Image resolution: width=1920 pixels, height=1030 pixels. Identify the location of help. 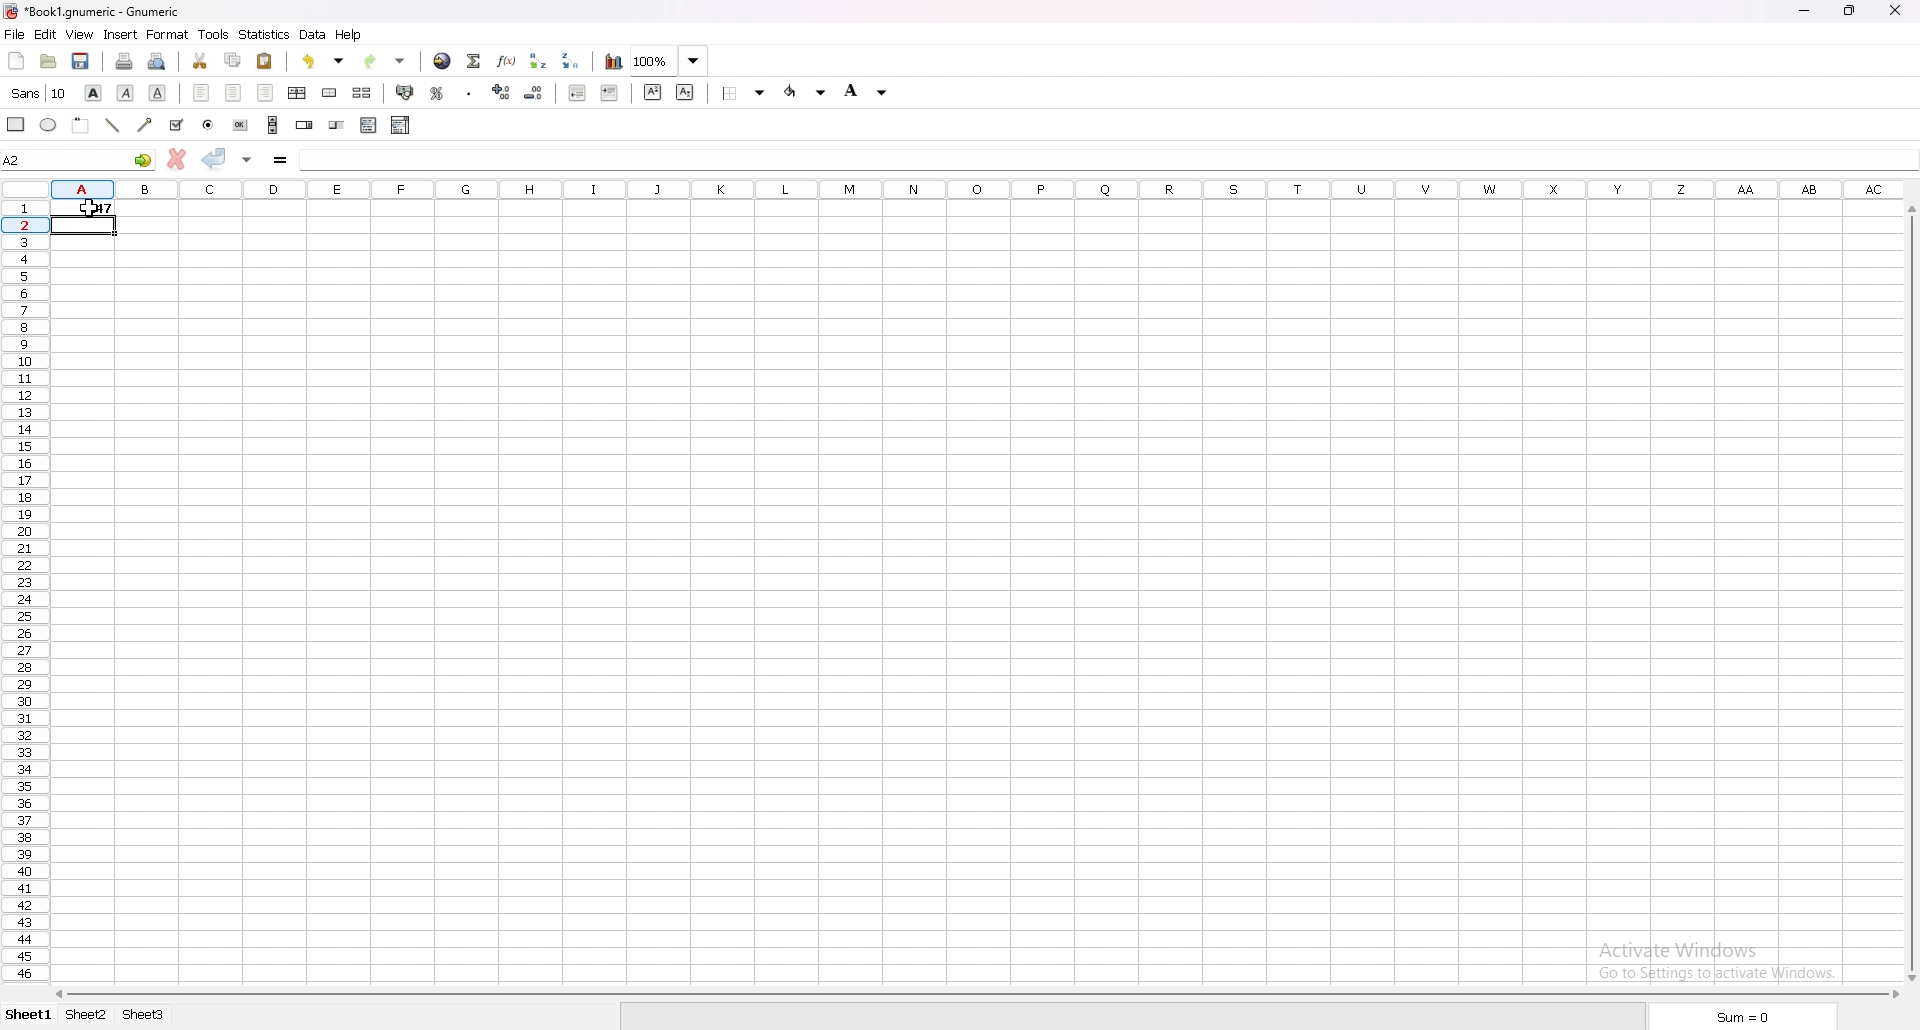
(348, 35).